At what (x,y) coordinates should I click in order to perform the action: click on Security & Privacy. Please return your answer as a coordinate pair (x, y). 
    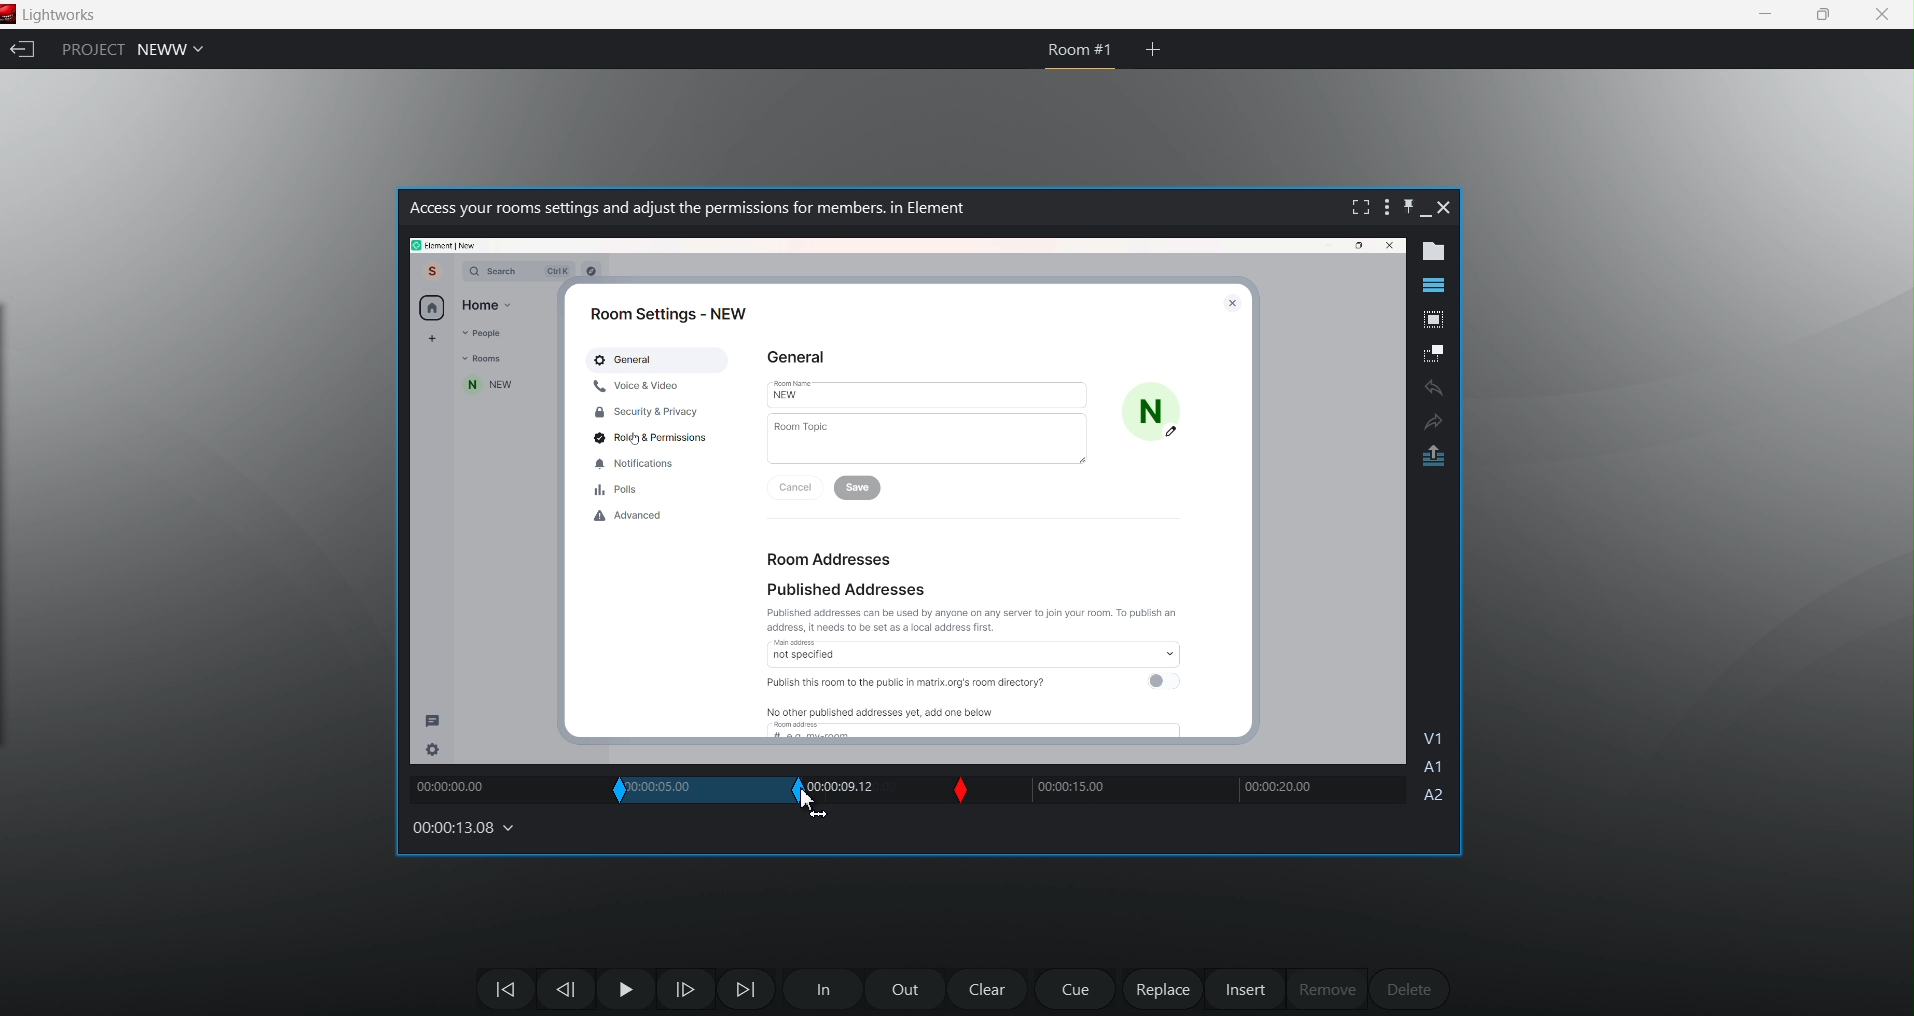
    Looking at the image, I should click on (647, 411).